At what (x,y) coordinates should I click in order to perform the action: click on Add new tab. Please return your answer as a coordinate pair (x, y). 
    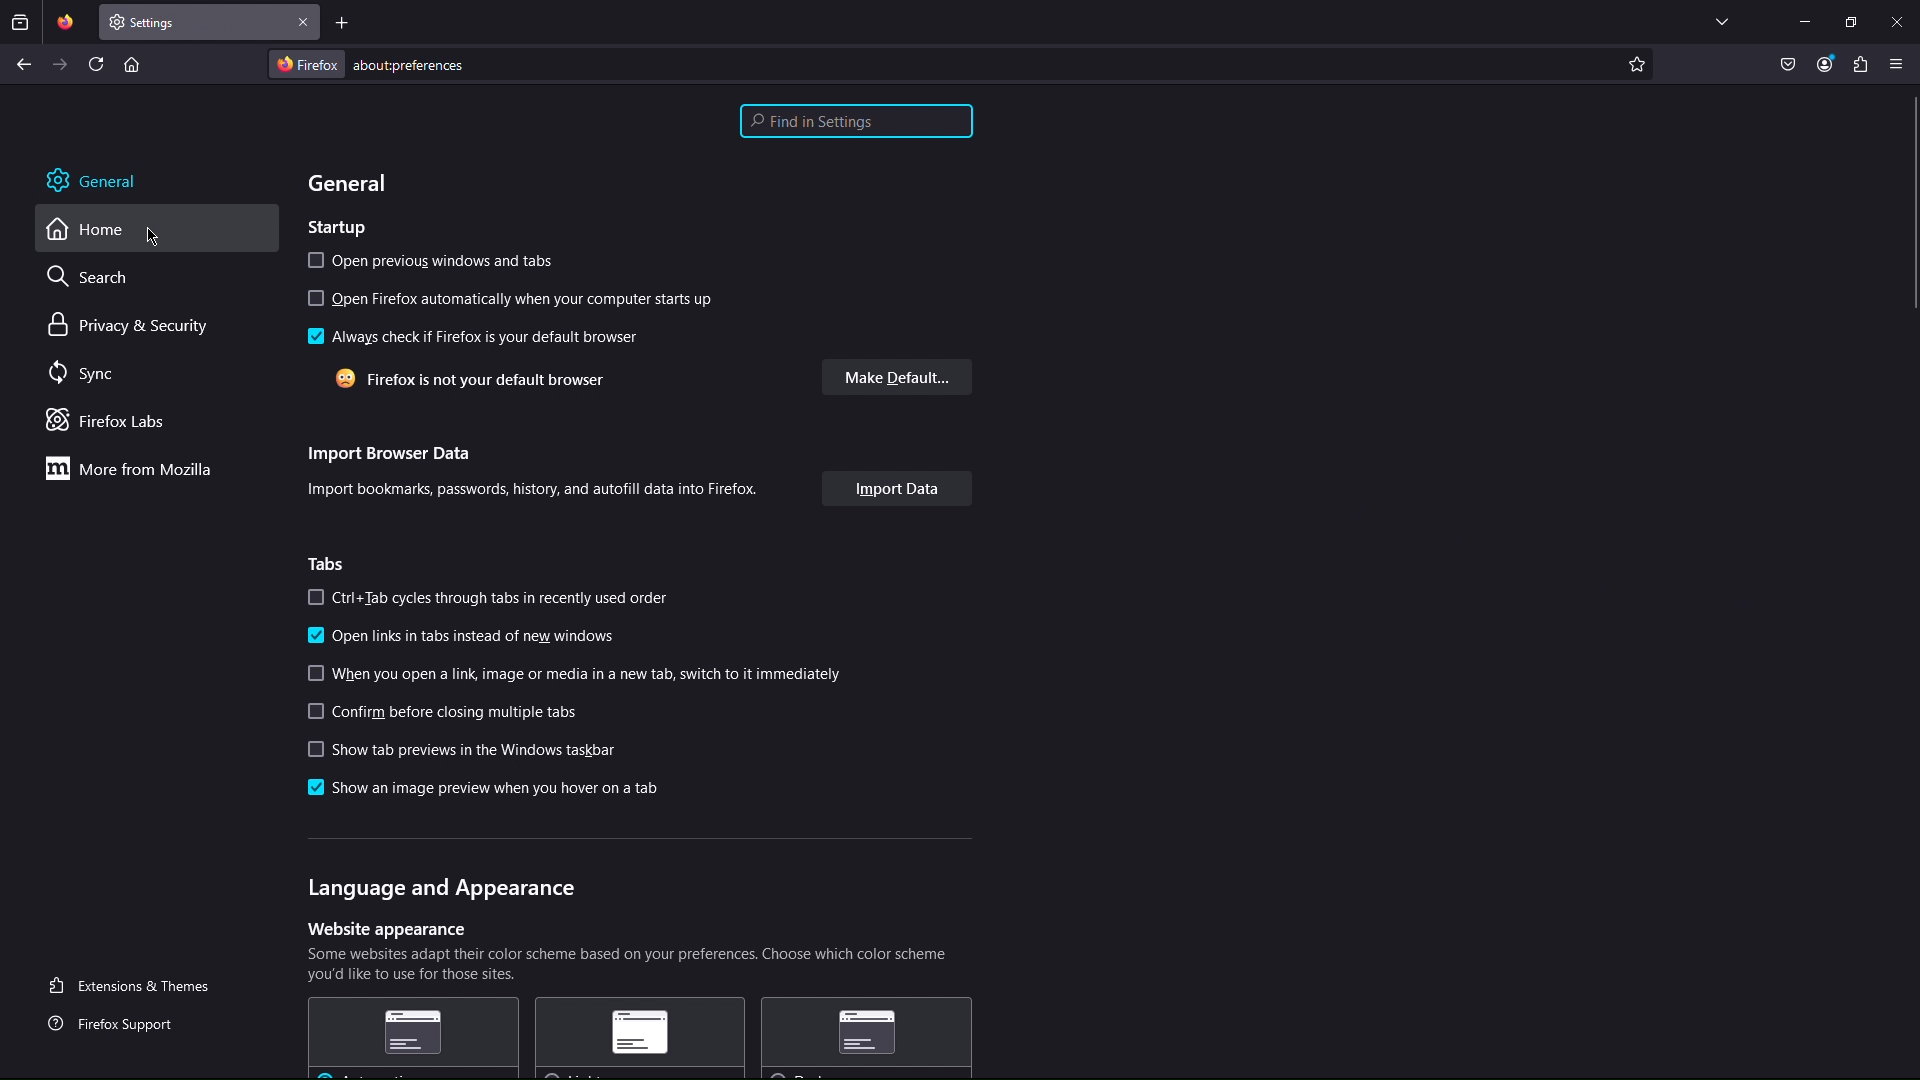
    Looking at the image, I should click on (343, 22).